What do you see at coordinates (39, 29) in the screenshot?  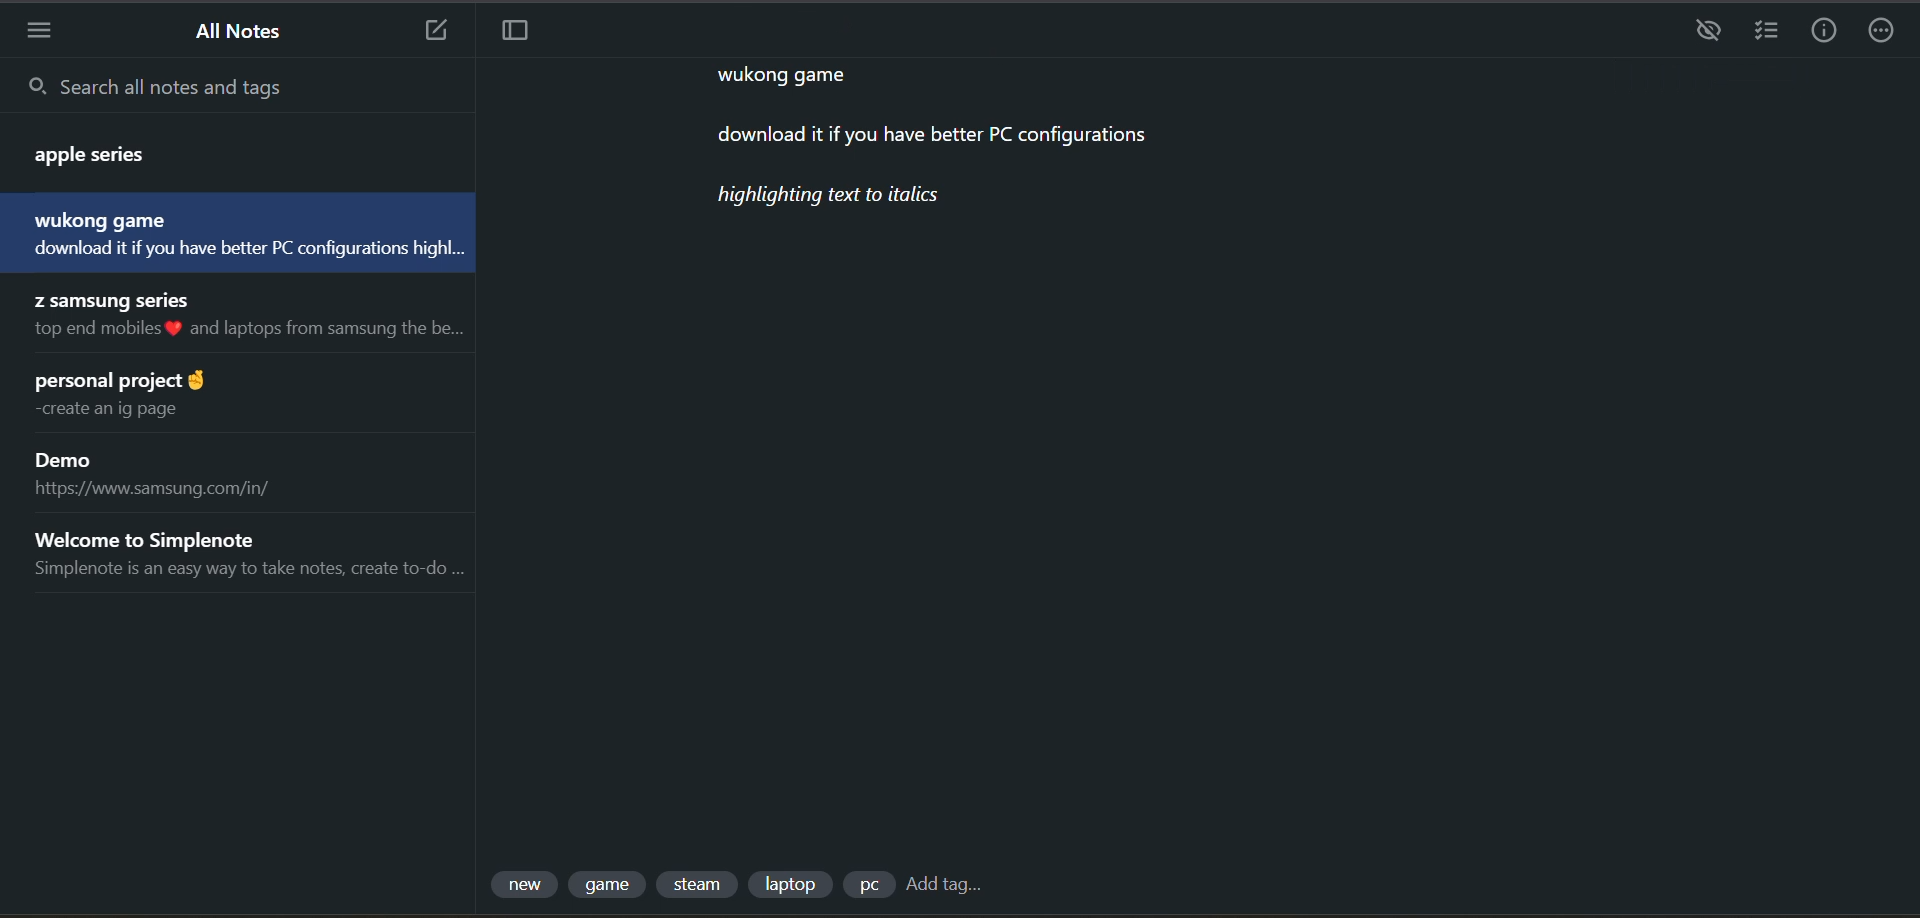 I see `menu` at bounding box center [39, 29].